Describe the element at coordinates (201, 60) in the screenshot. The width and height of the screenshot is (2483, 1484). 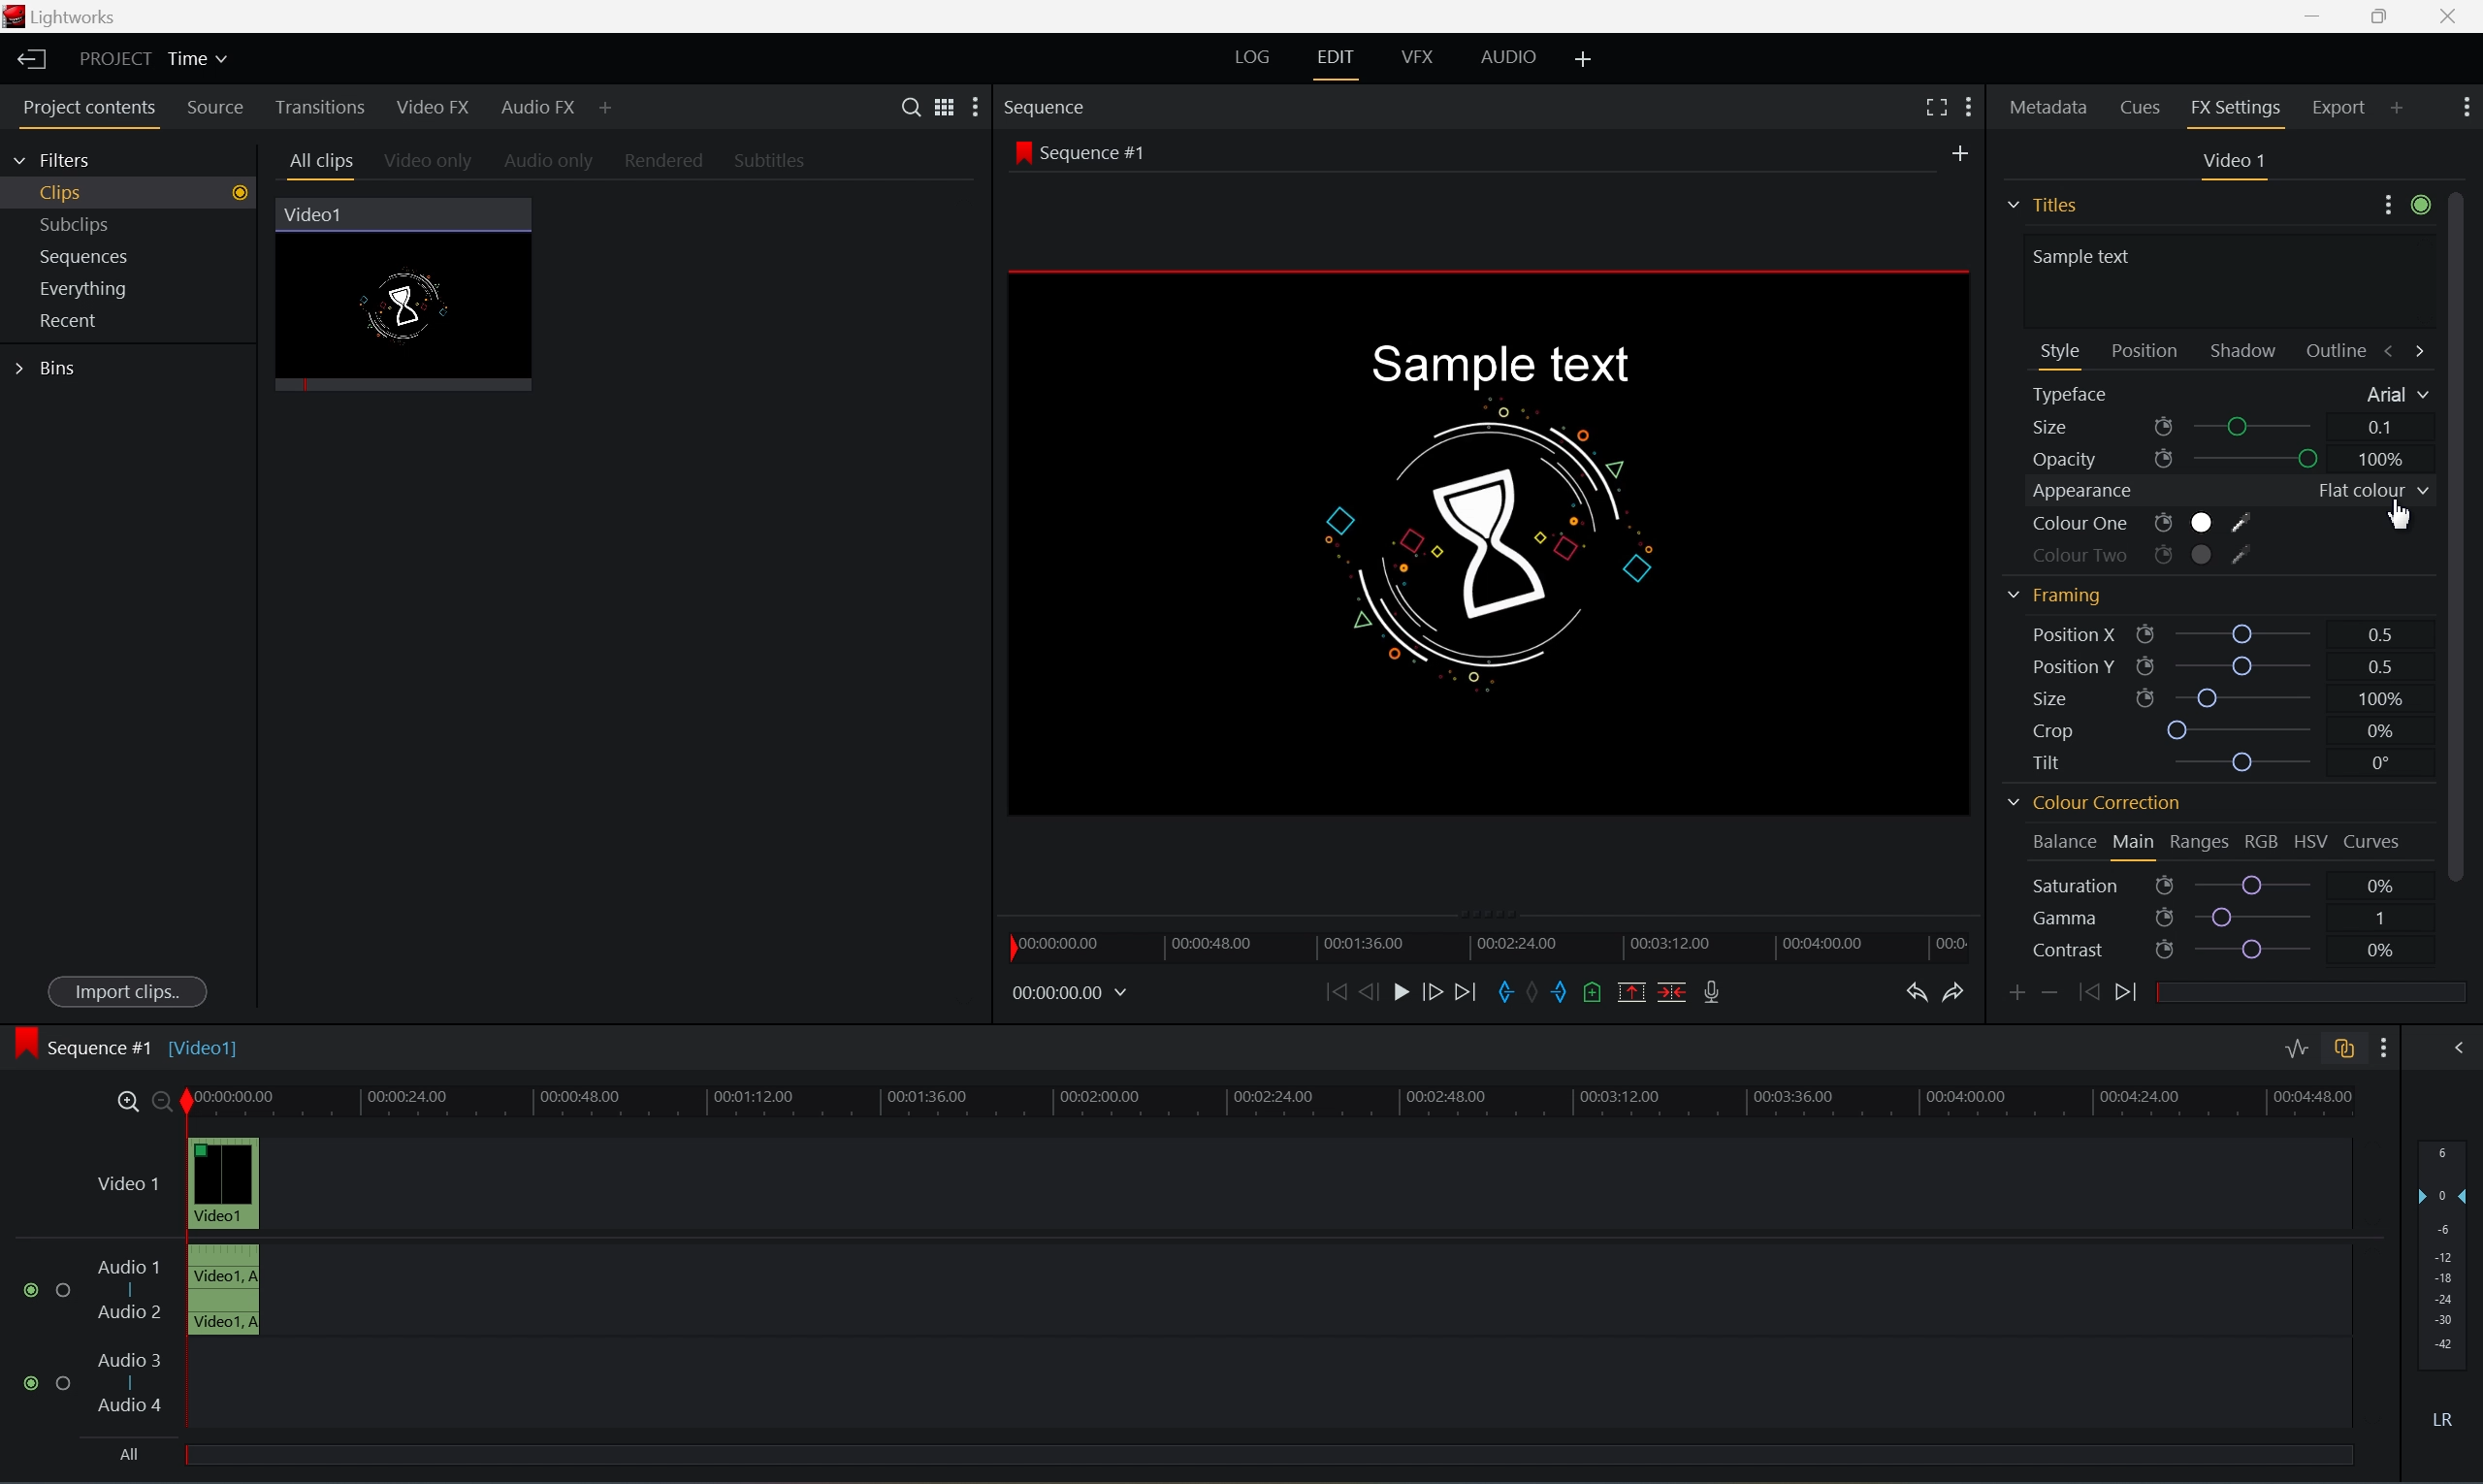
I see `Time` at that location.